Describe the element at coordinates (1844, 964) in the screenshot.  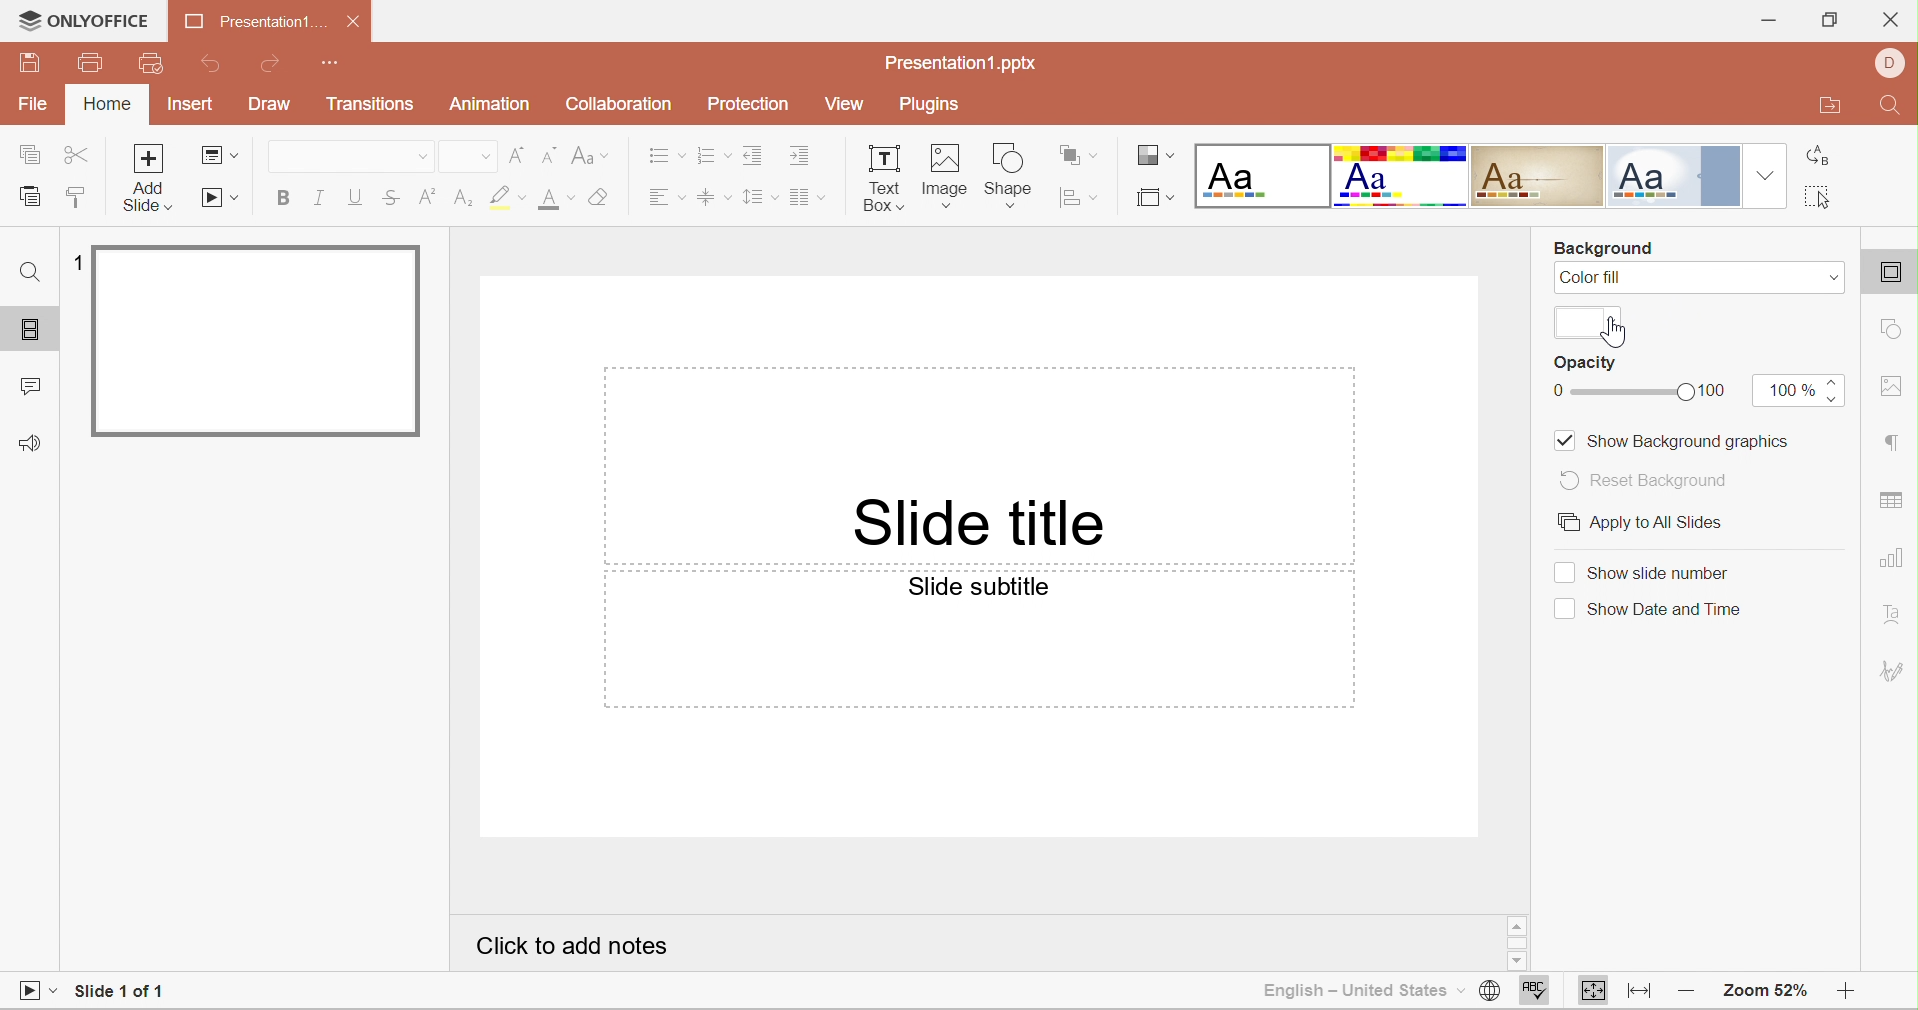
I see `Scroll Down` at that location.